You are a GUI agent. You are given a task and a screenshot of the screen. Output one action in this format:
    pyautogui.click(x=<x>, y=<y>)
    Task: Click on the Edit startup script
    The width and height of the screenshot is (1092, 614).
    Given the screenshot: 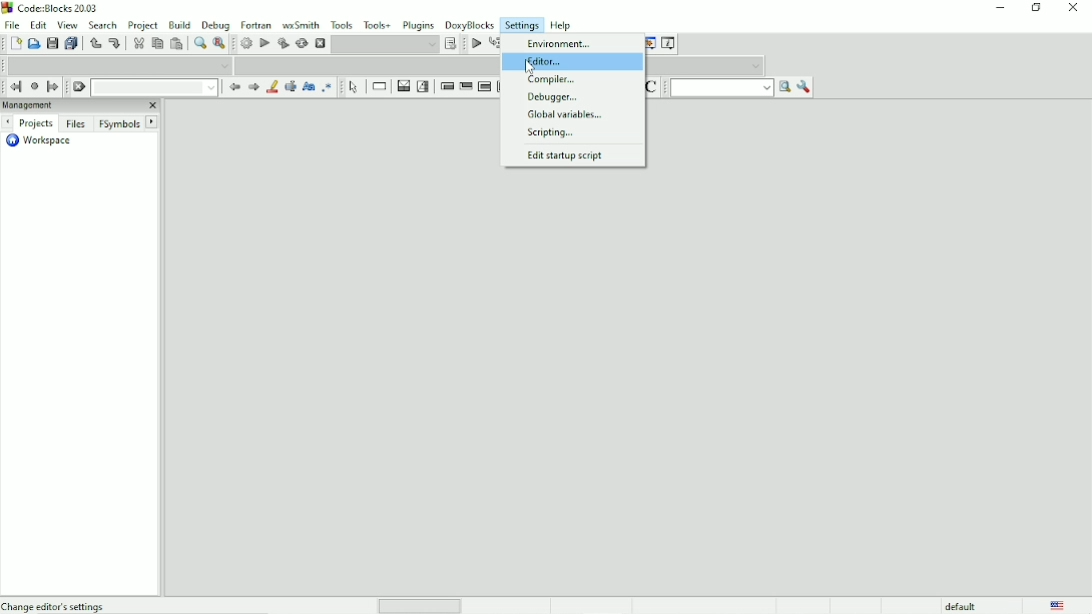 What is the action you would take?
    pyautogui.click(x=567, y=157)
    